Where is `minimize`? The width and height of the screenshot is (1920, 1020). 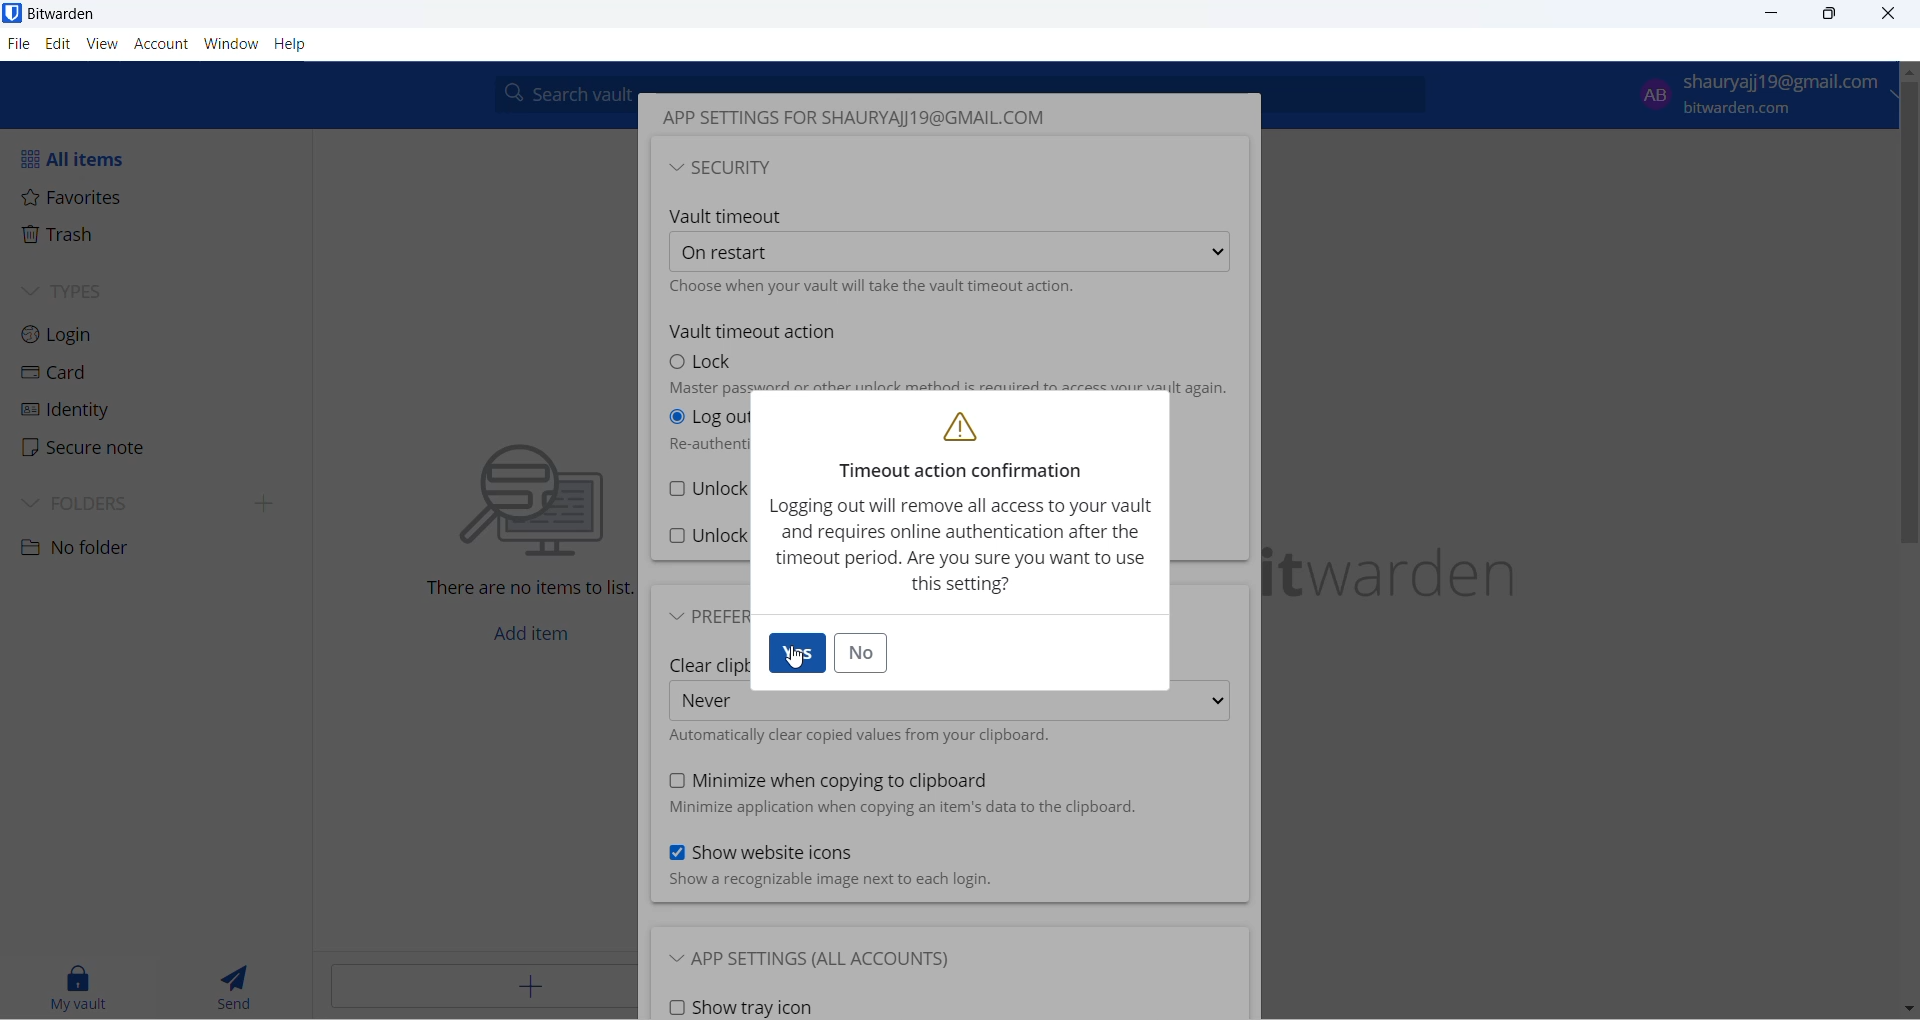 minimize is located at coordinates (1779, 16).